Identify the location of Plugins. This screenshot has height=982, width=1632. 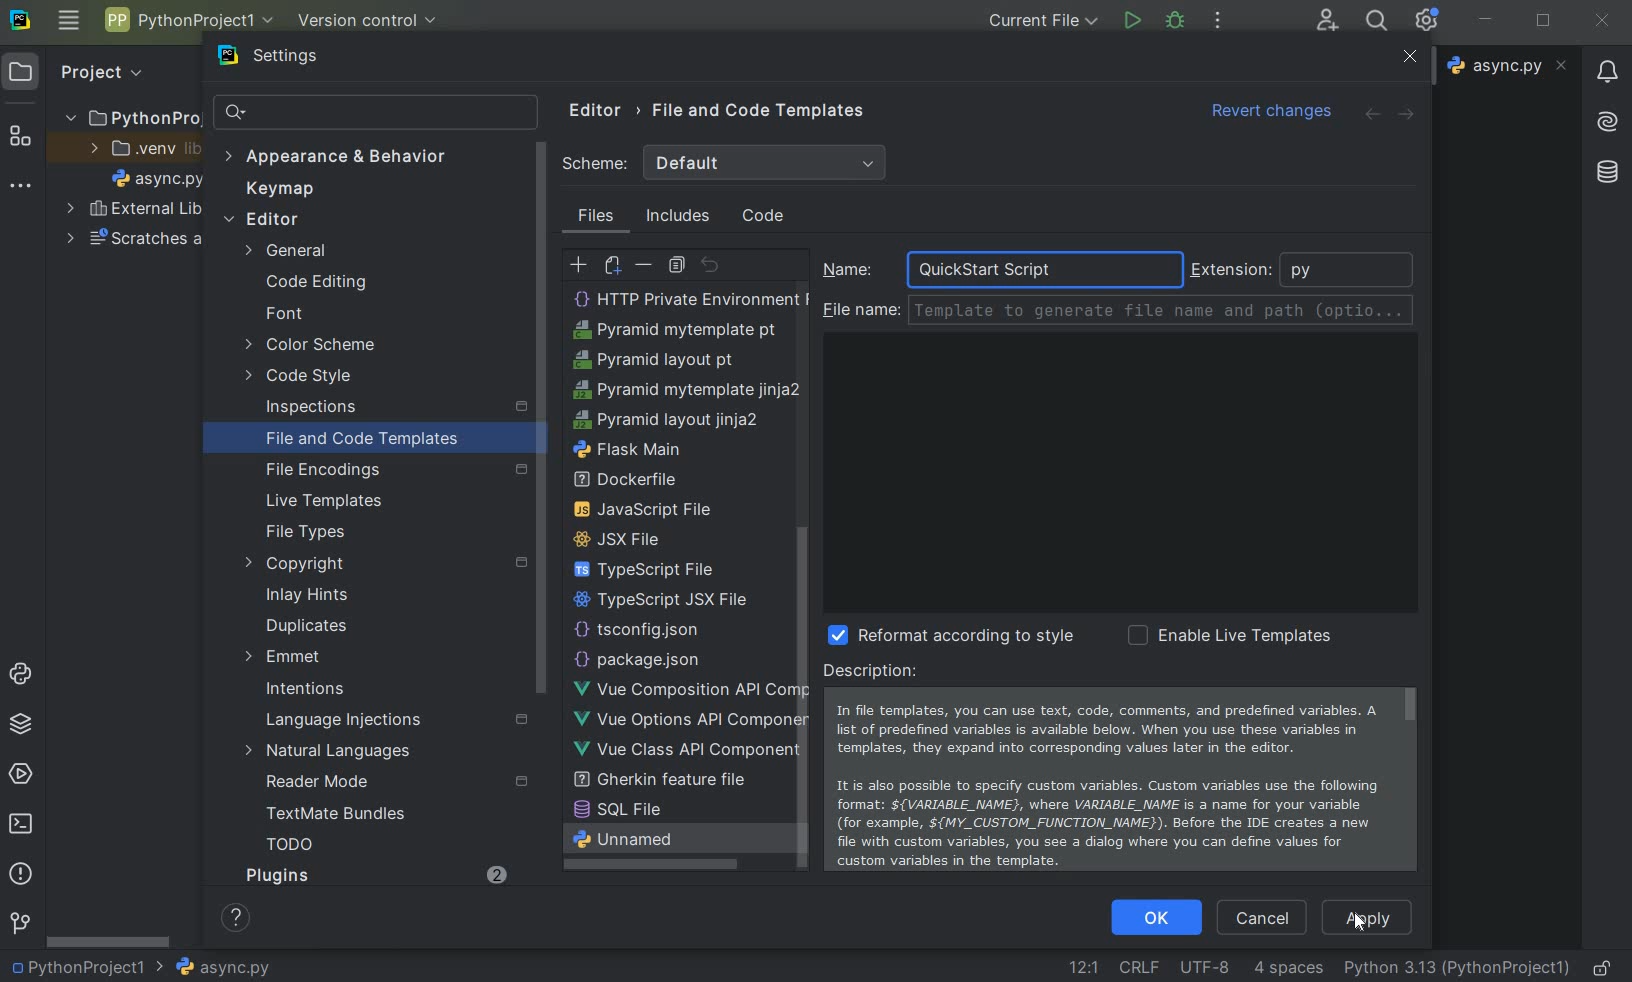
(373, 878).